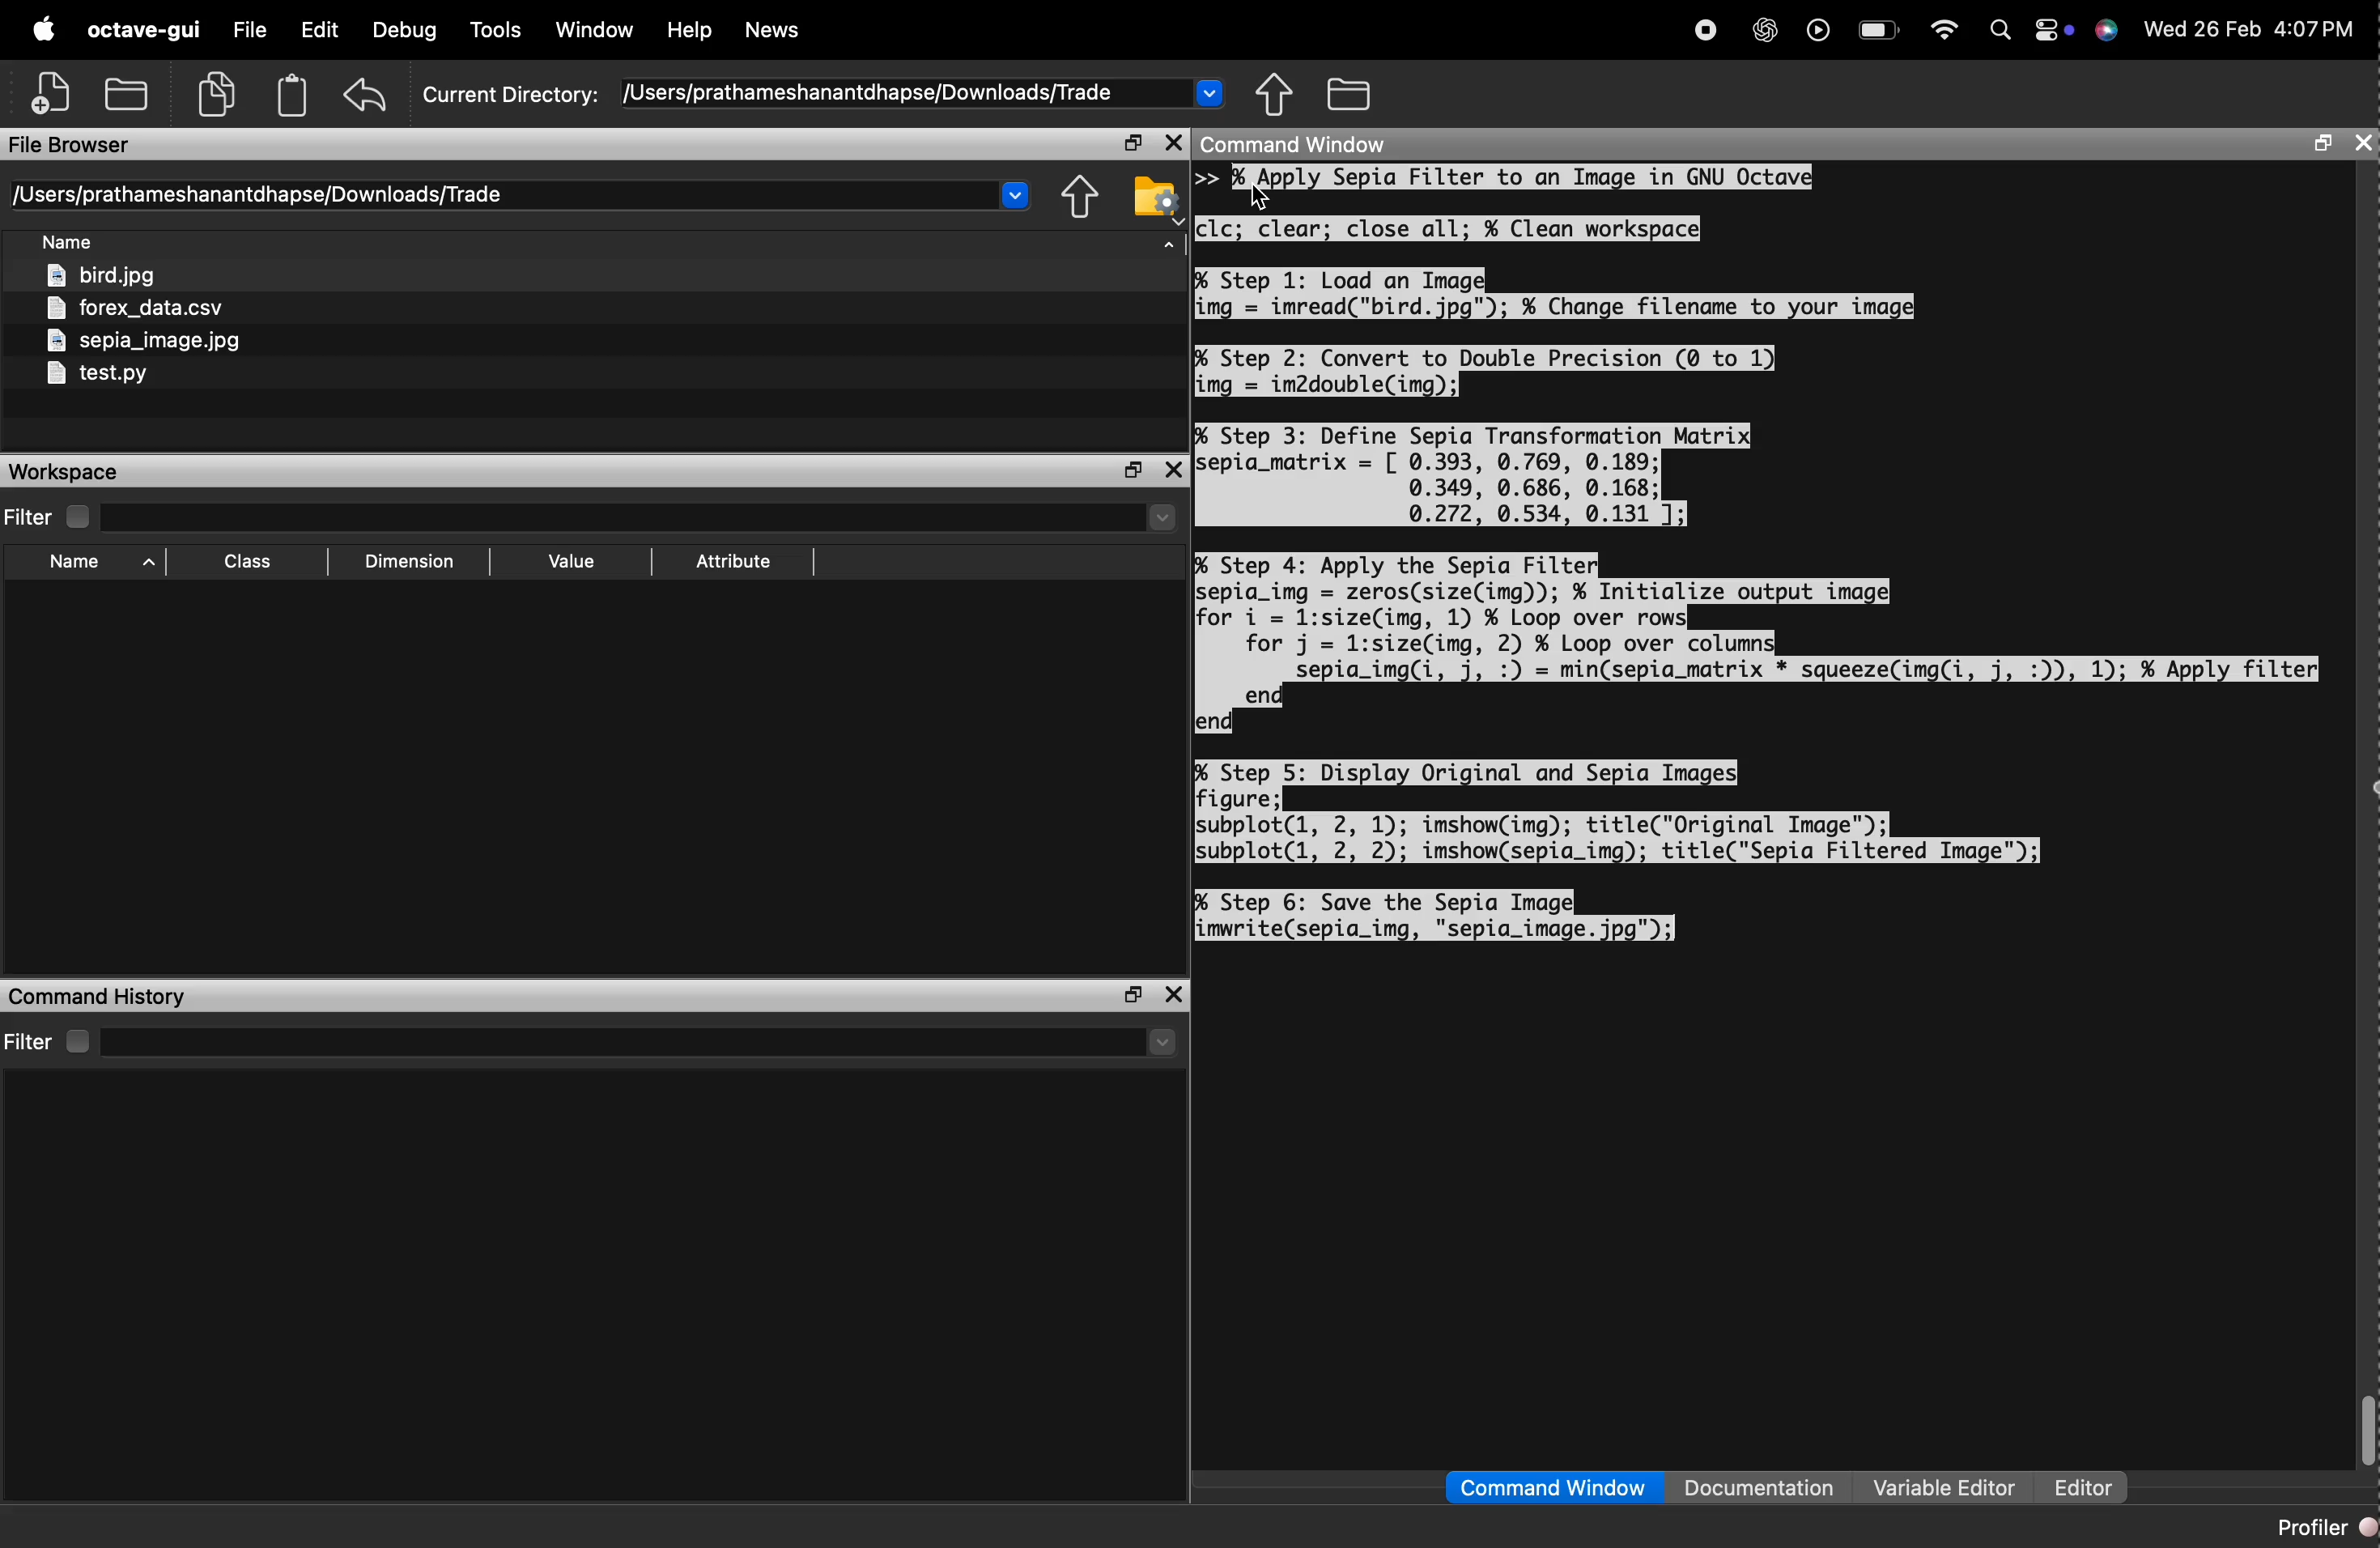  Describe the element at coordinates (1177, 994) in the screenshot. I see `close` at that location.